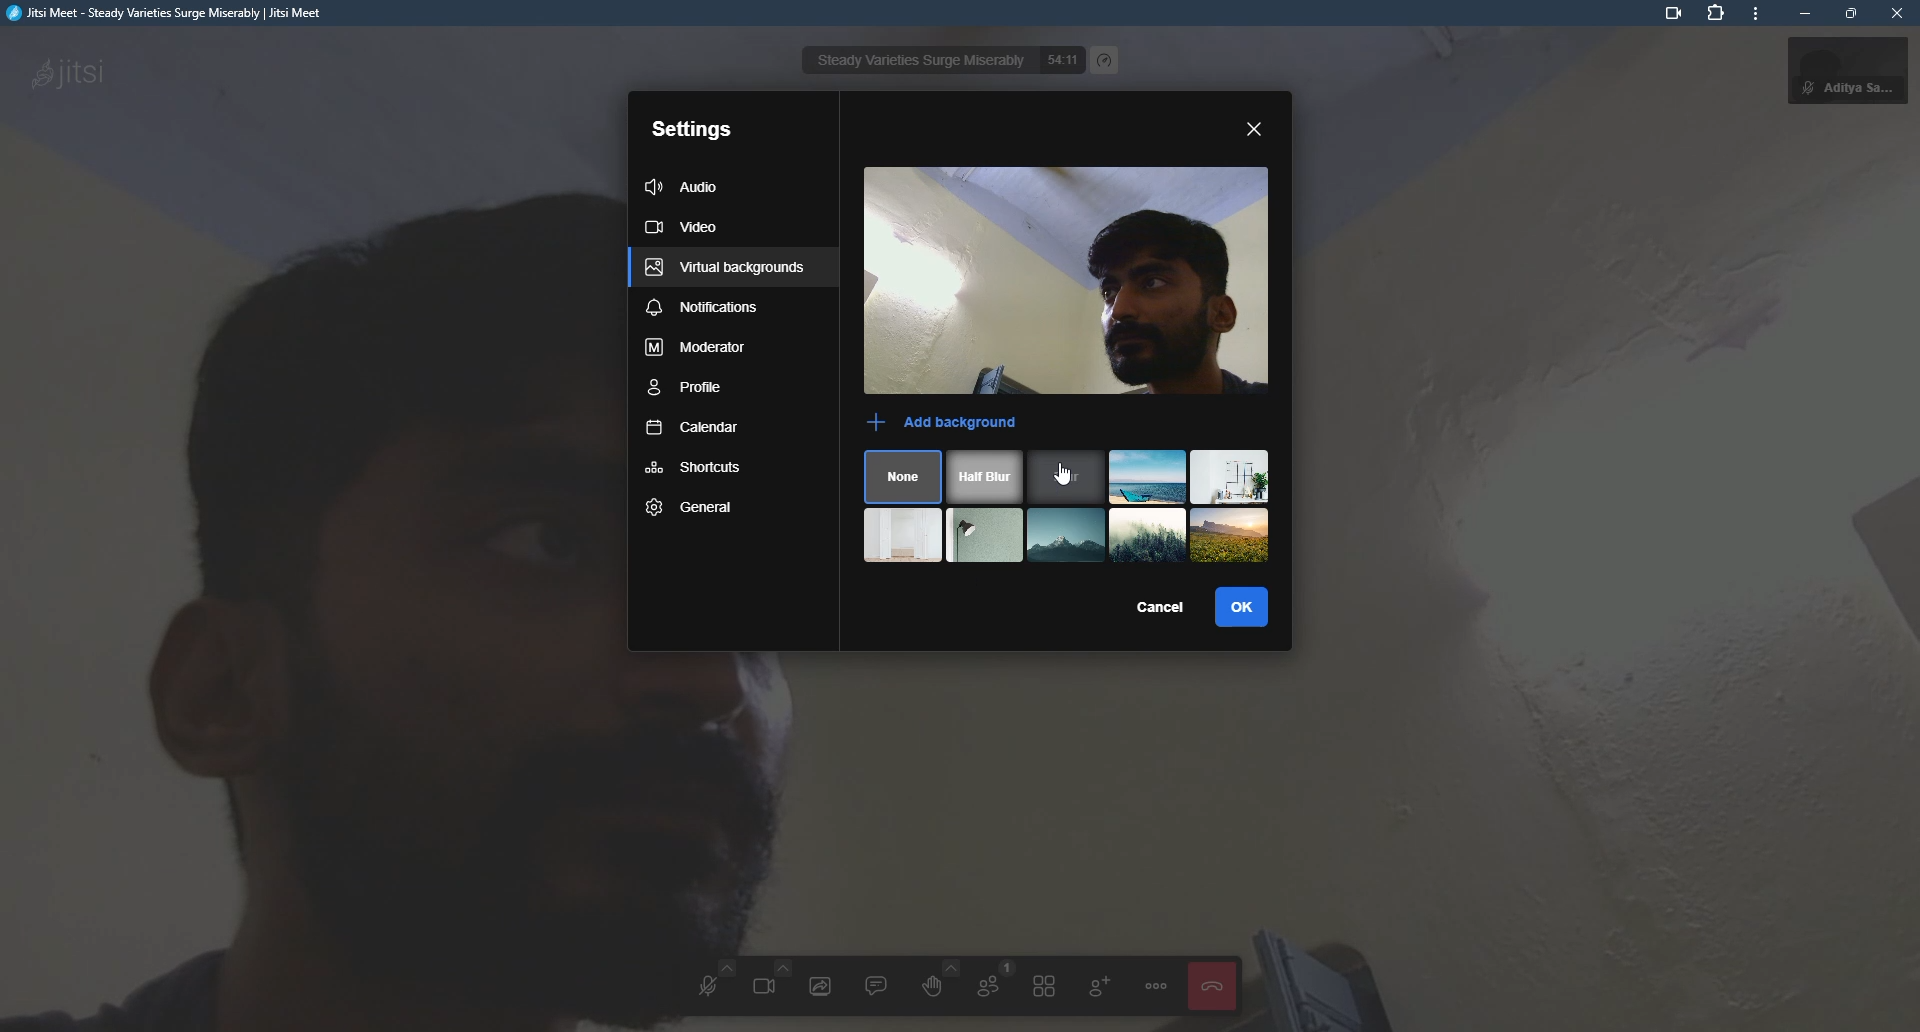  What do you see at coordinates (1061, 476) in the screenshot?
I see `Cursor` at bounding box center [1061, 476].